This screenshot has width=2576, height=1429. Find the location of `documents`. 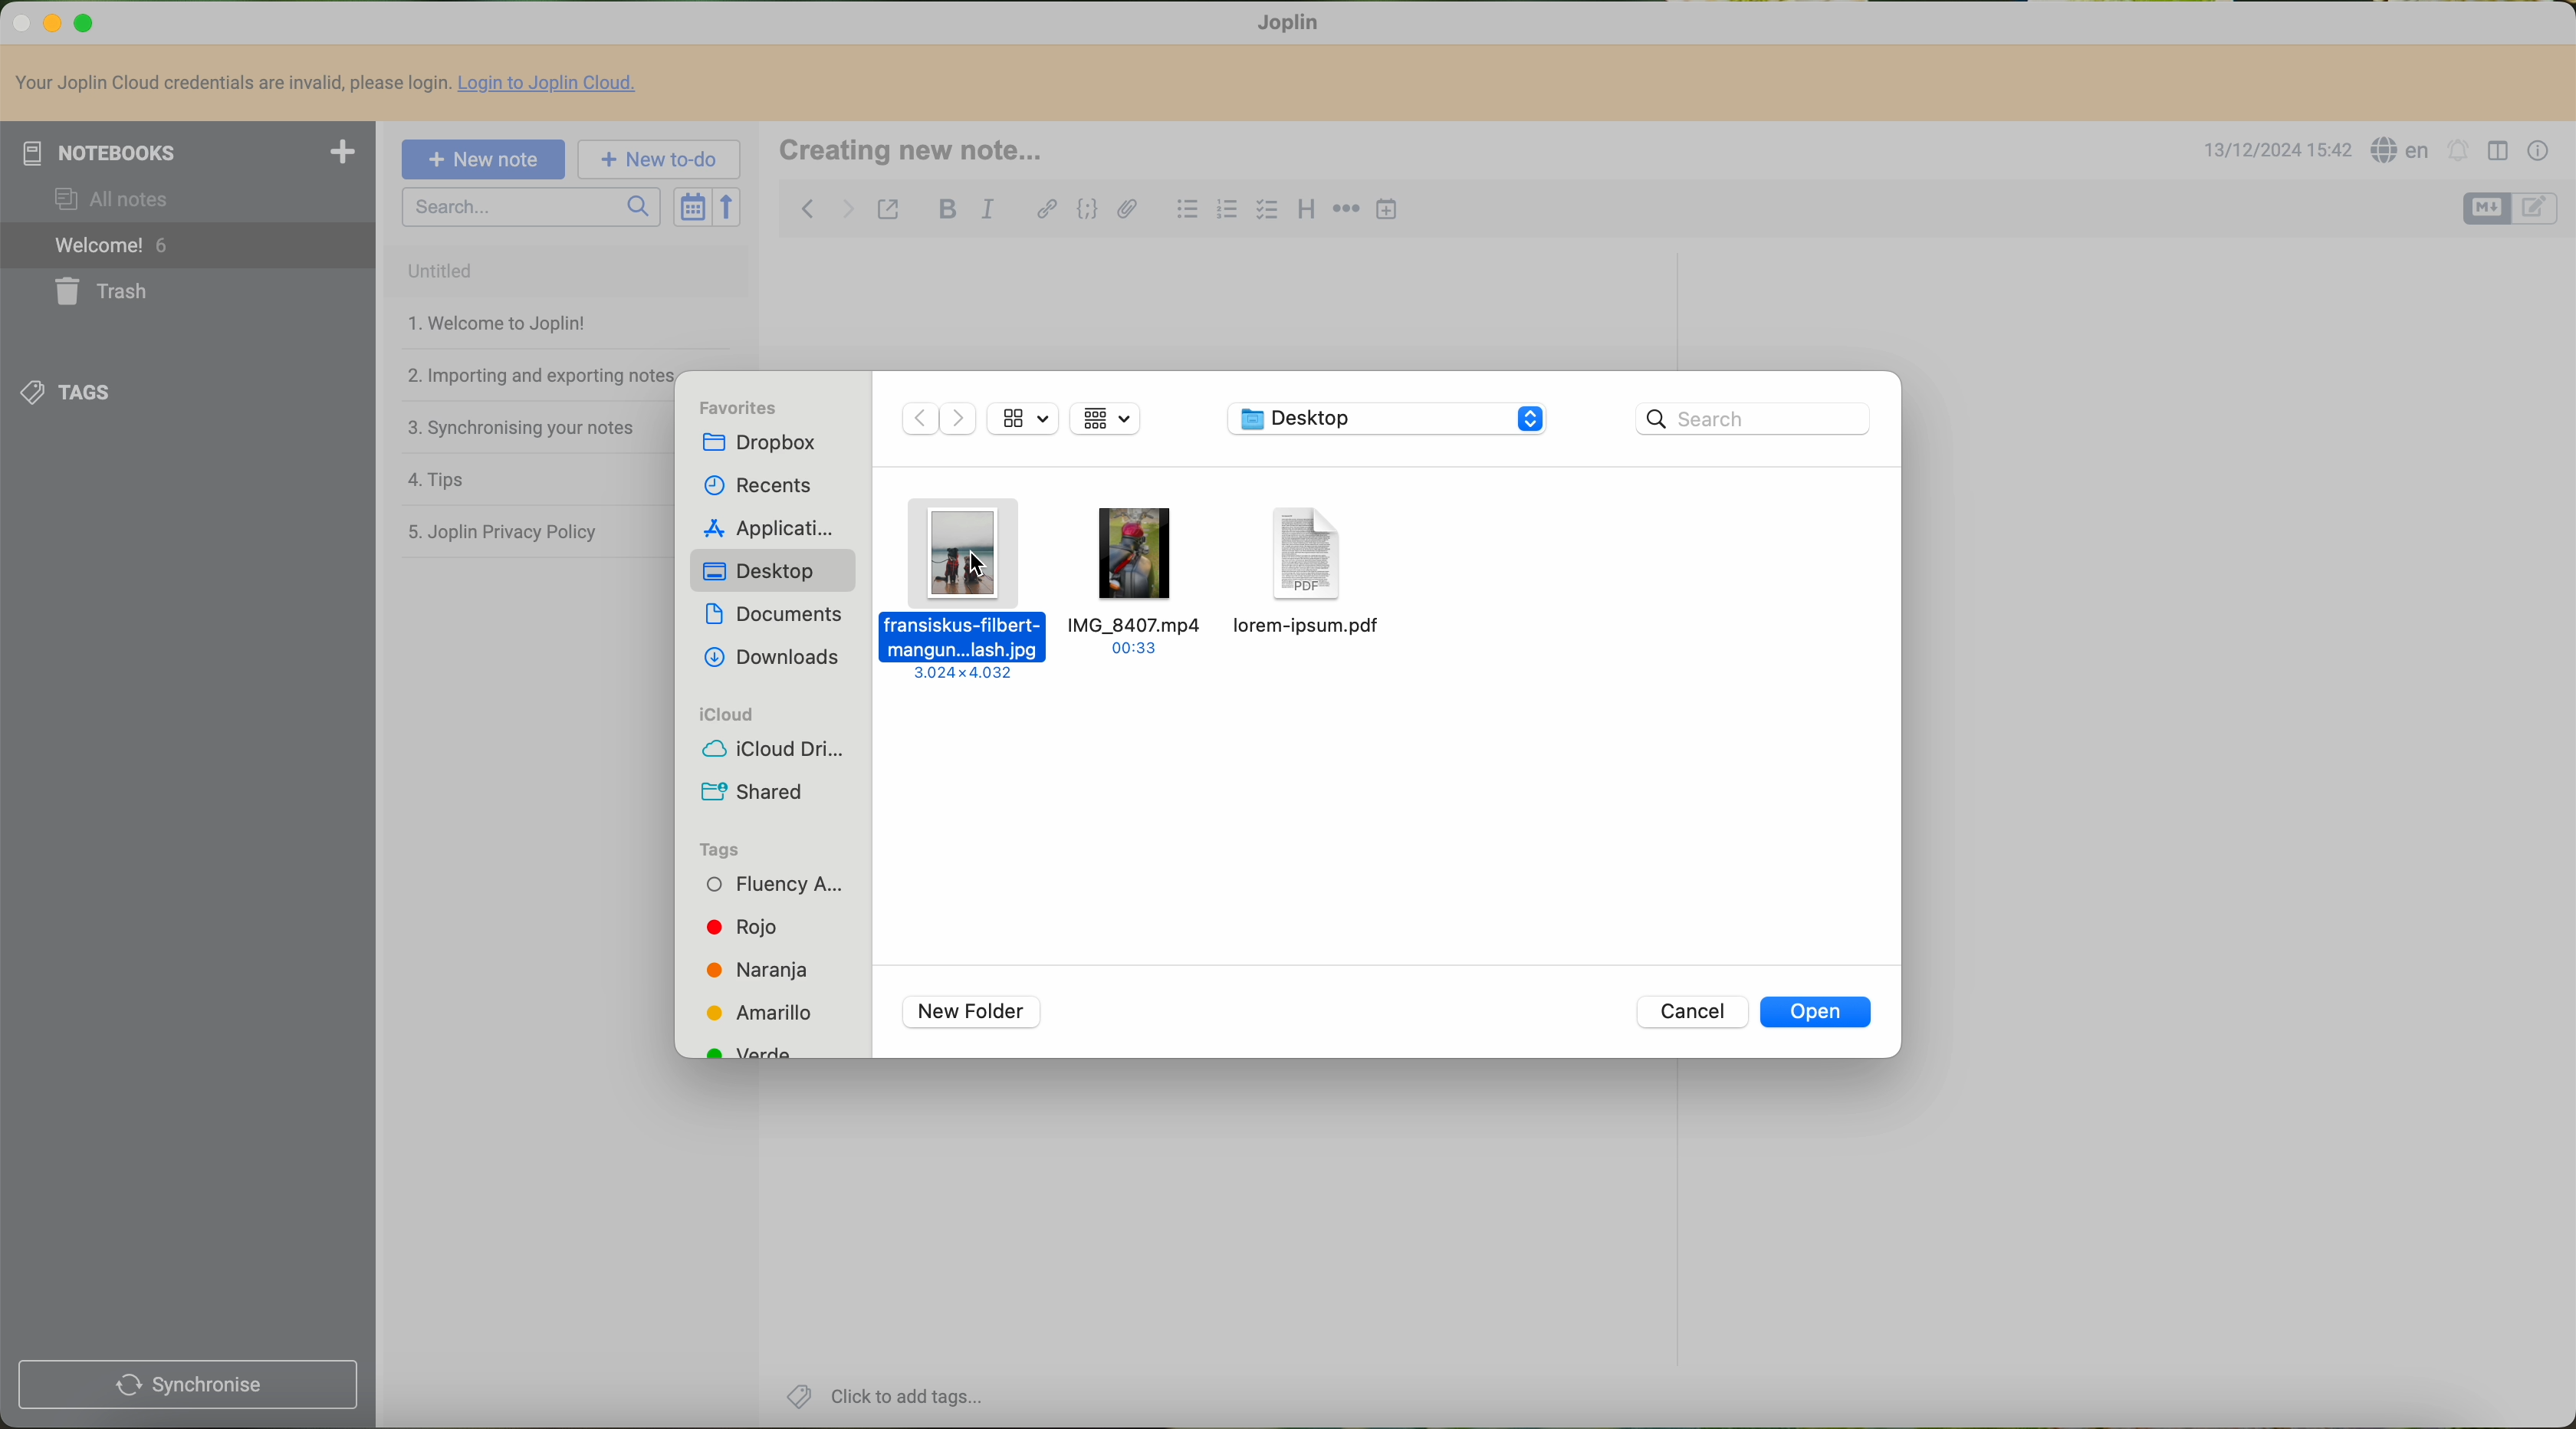

documents is located at coordinates (774, 612).